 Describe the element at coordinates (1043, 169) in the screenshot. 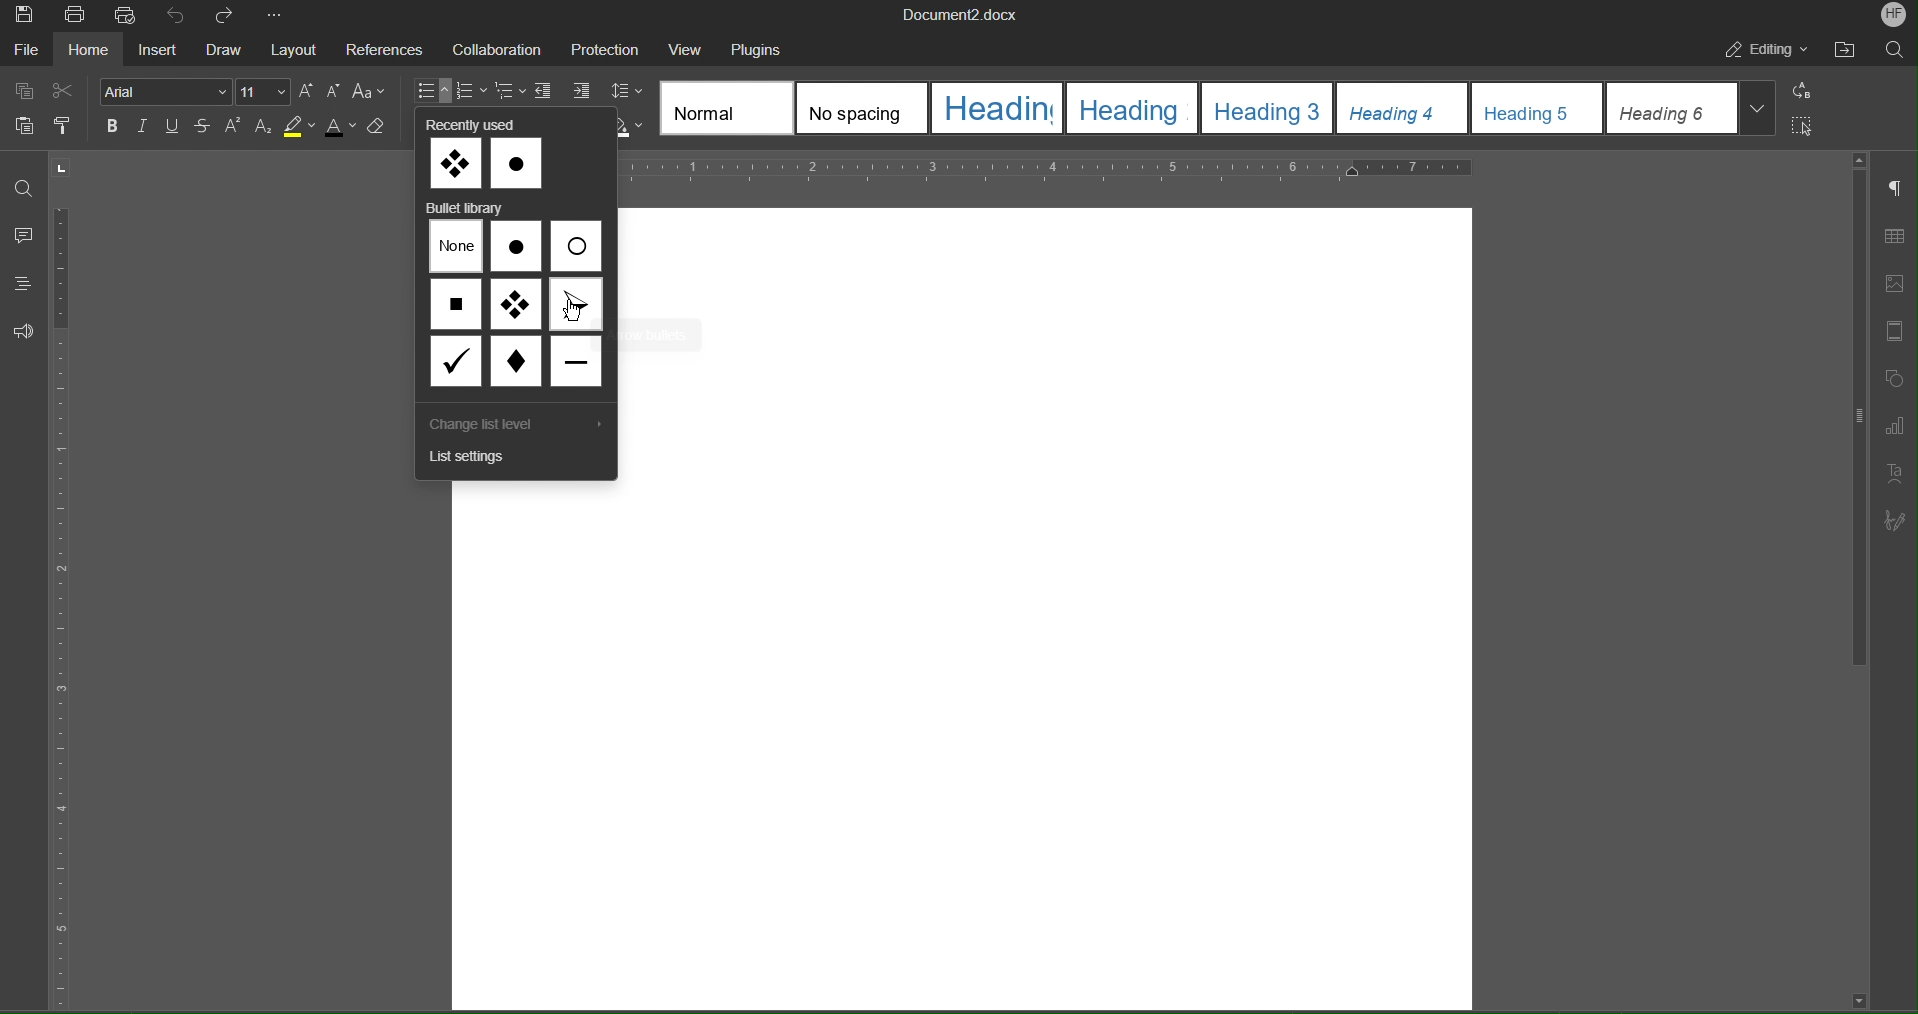

I see `Horizontal Ruler` at that location.